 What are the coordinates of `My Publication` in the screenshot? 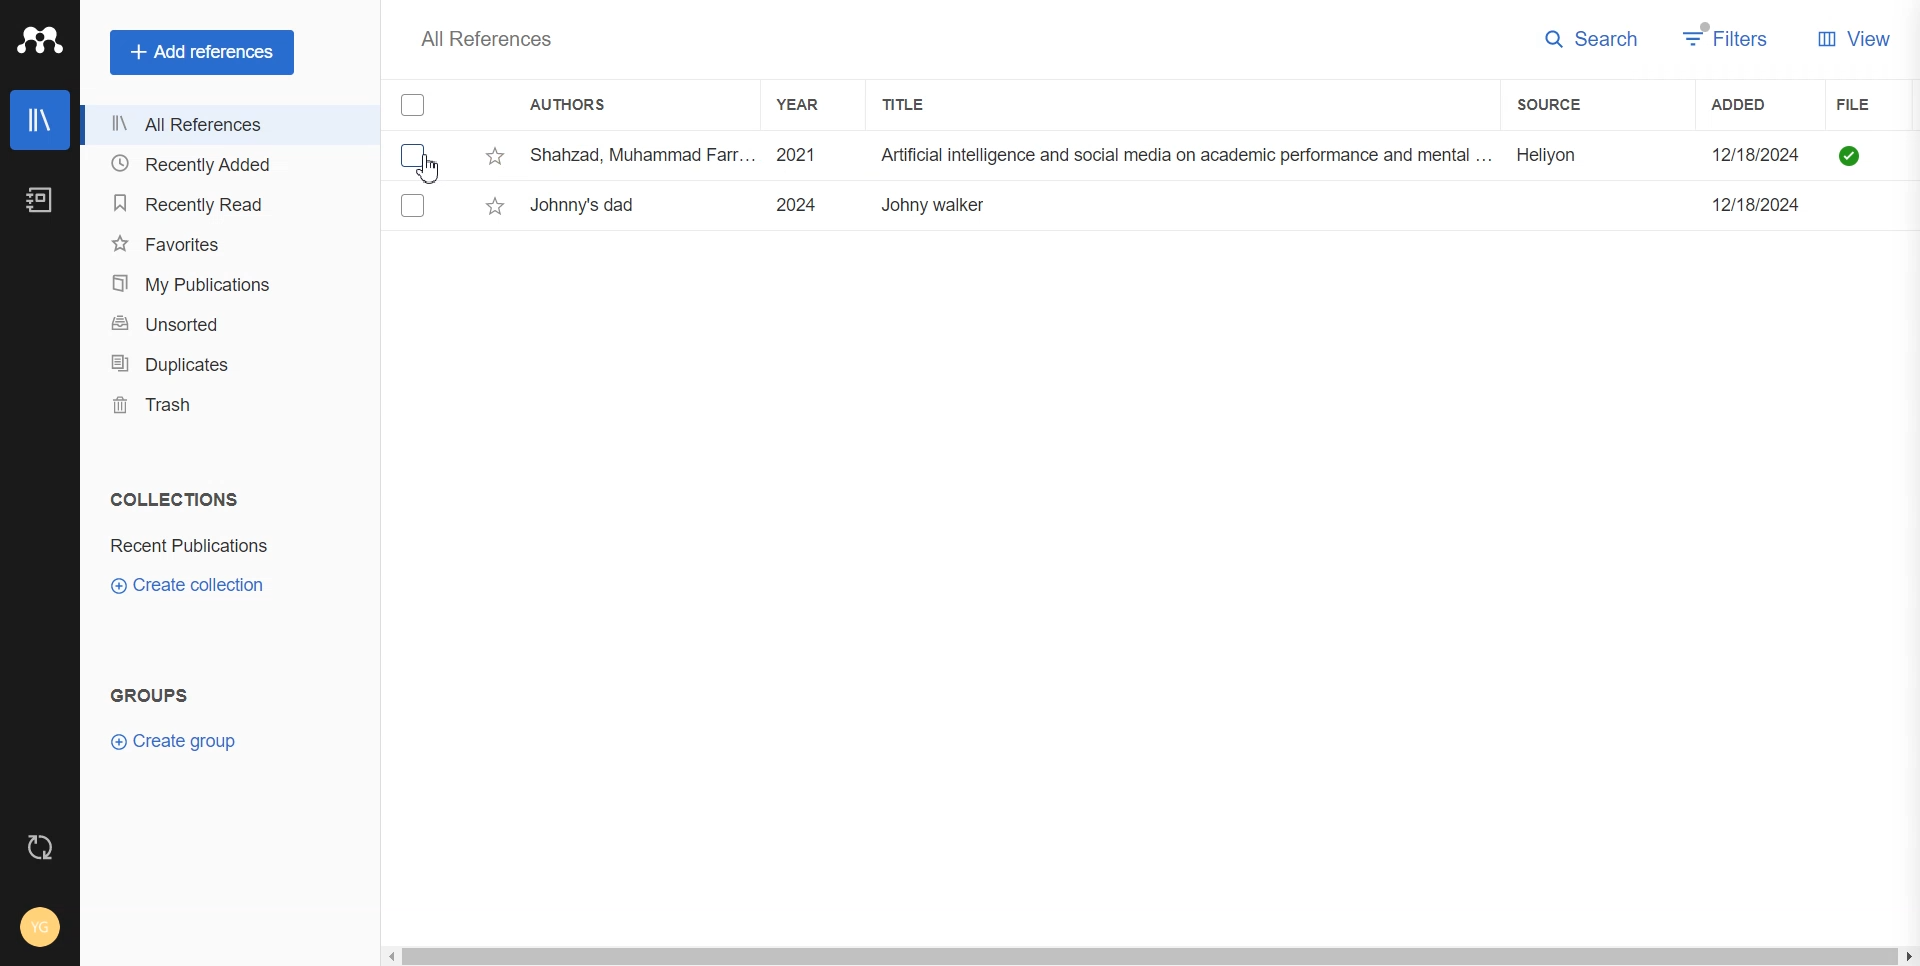 It's located at (224, 284).